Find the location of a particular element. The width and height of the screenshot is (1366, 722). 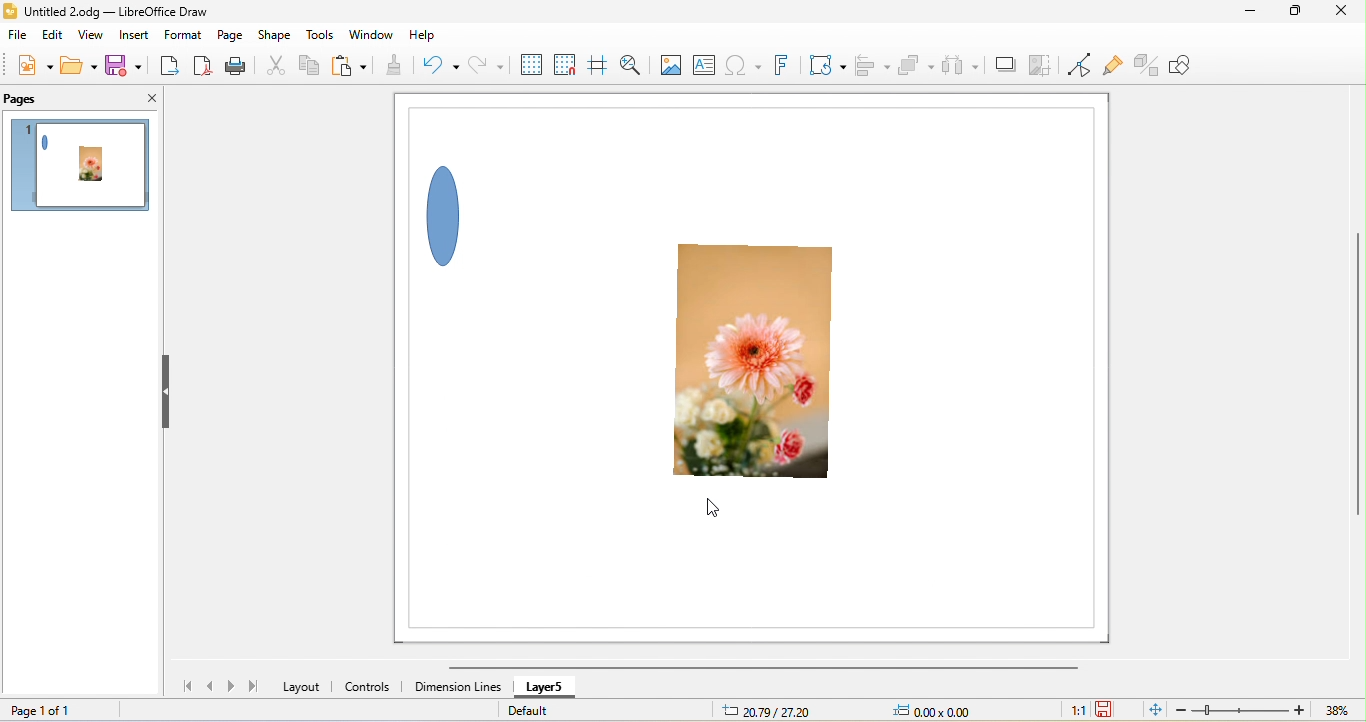

shape  is located at coordinates (277, 35).